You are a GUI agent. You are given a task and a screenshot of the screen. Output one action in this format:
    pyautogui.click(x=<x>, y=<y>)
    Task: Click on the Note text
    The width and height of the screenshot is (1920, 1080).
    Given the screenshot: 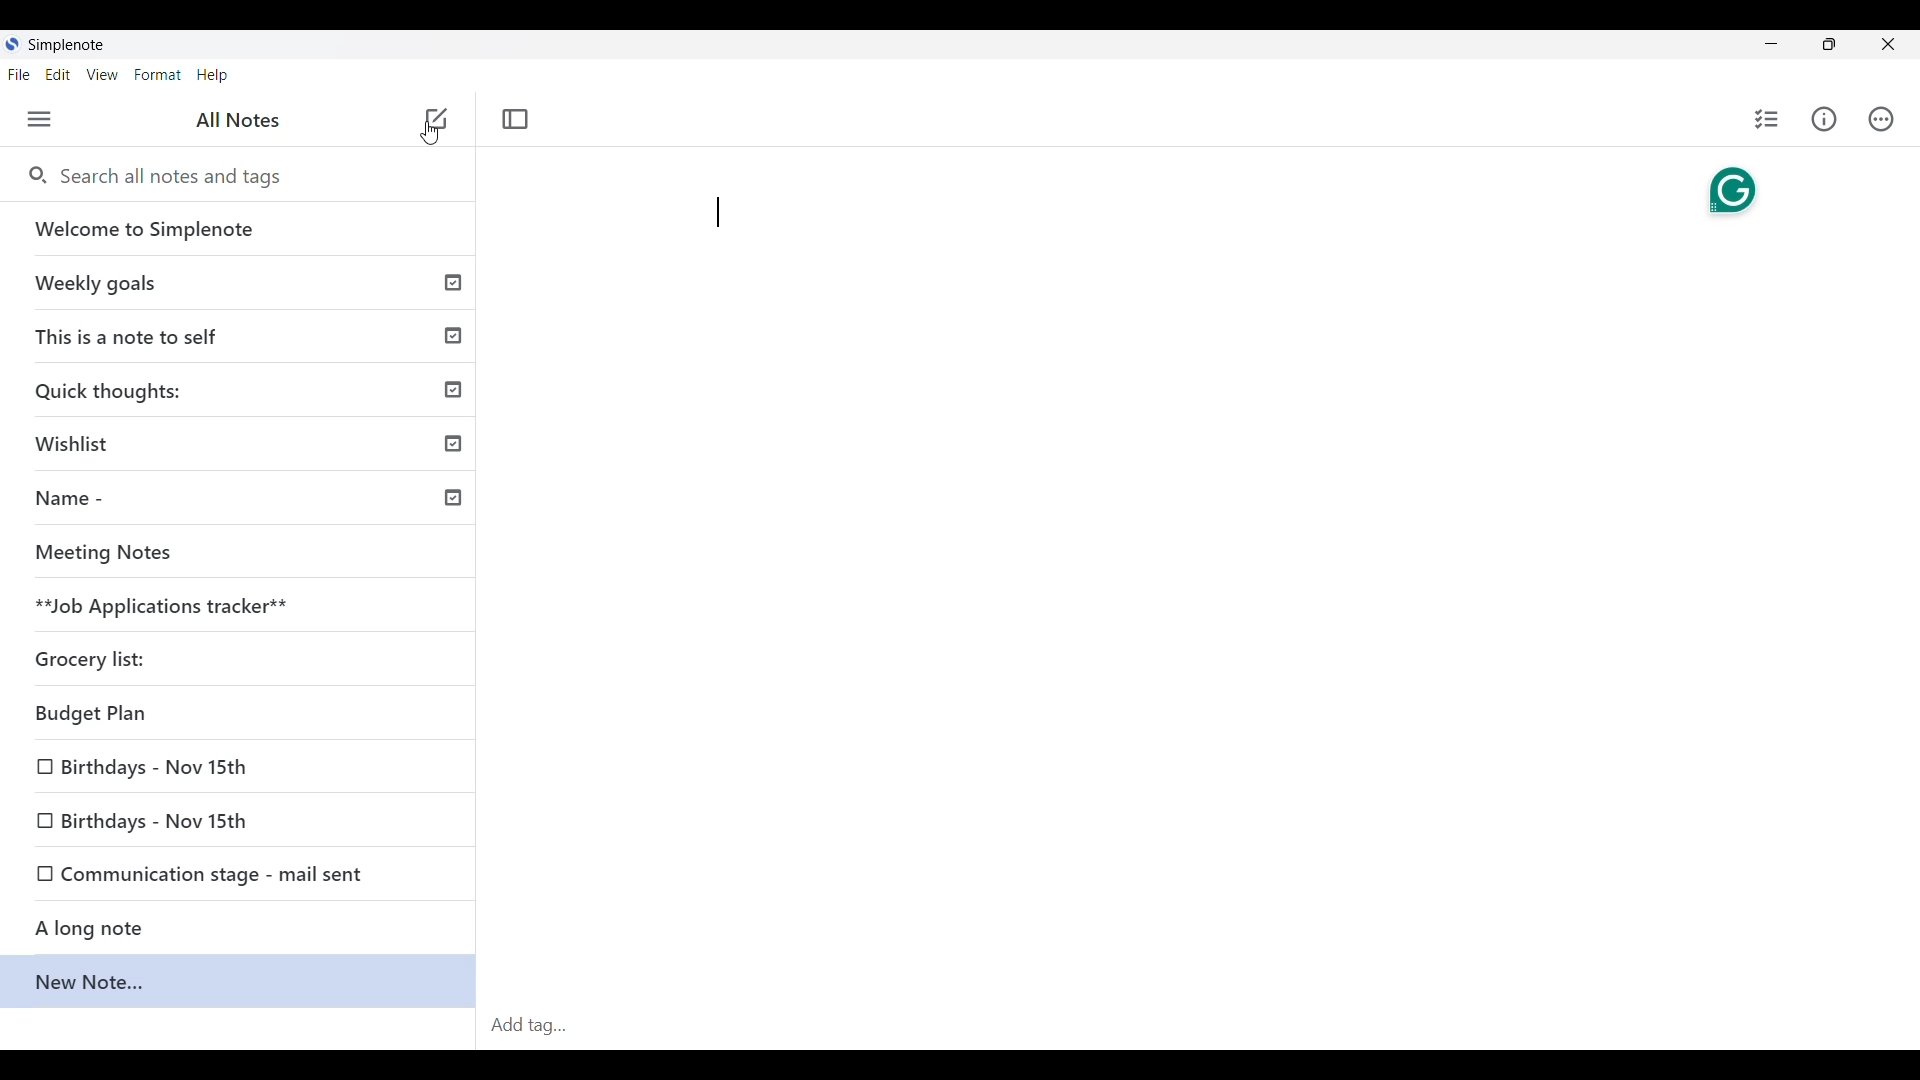 What is the action you would take?
    pyautogui.click(x=1095, y=586)
    